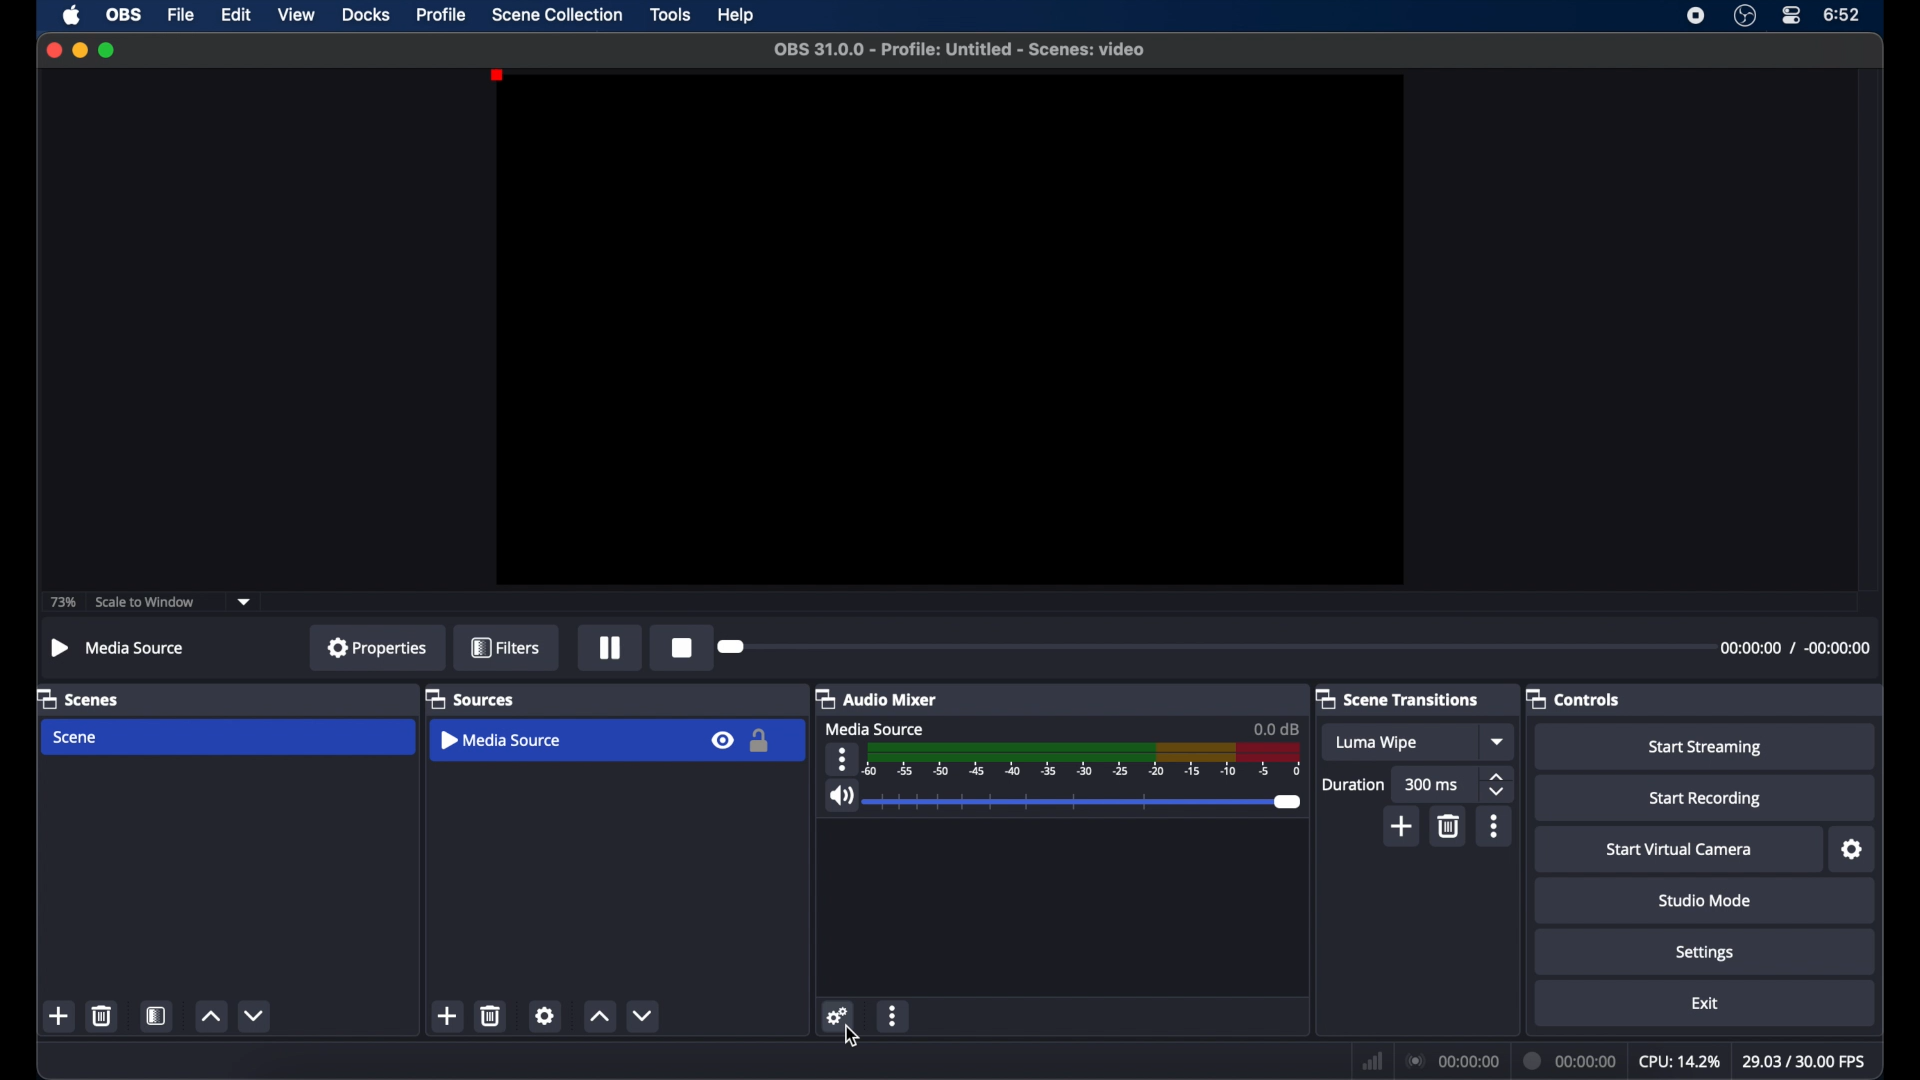 The width and height of the screenshot is (1920, 1080). What do you see at coordinates (1352, 784) in the screenshot?
I see `duration` at bounding box center [1352, 784].